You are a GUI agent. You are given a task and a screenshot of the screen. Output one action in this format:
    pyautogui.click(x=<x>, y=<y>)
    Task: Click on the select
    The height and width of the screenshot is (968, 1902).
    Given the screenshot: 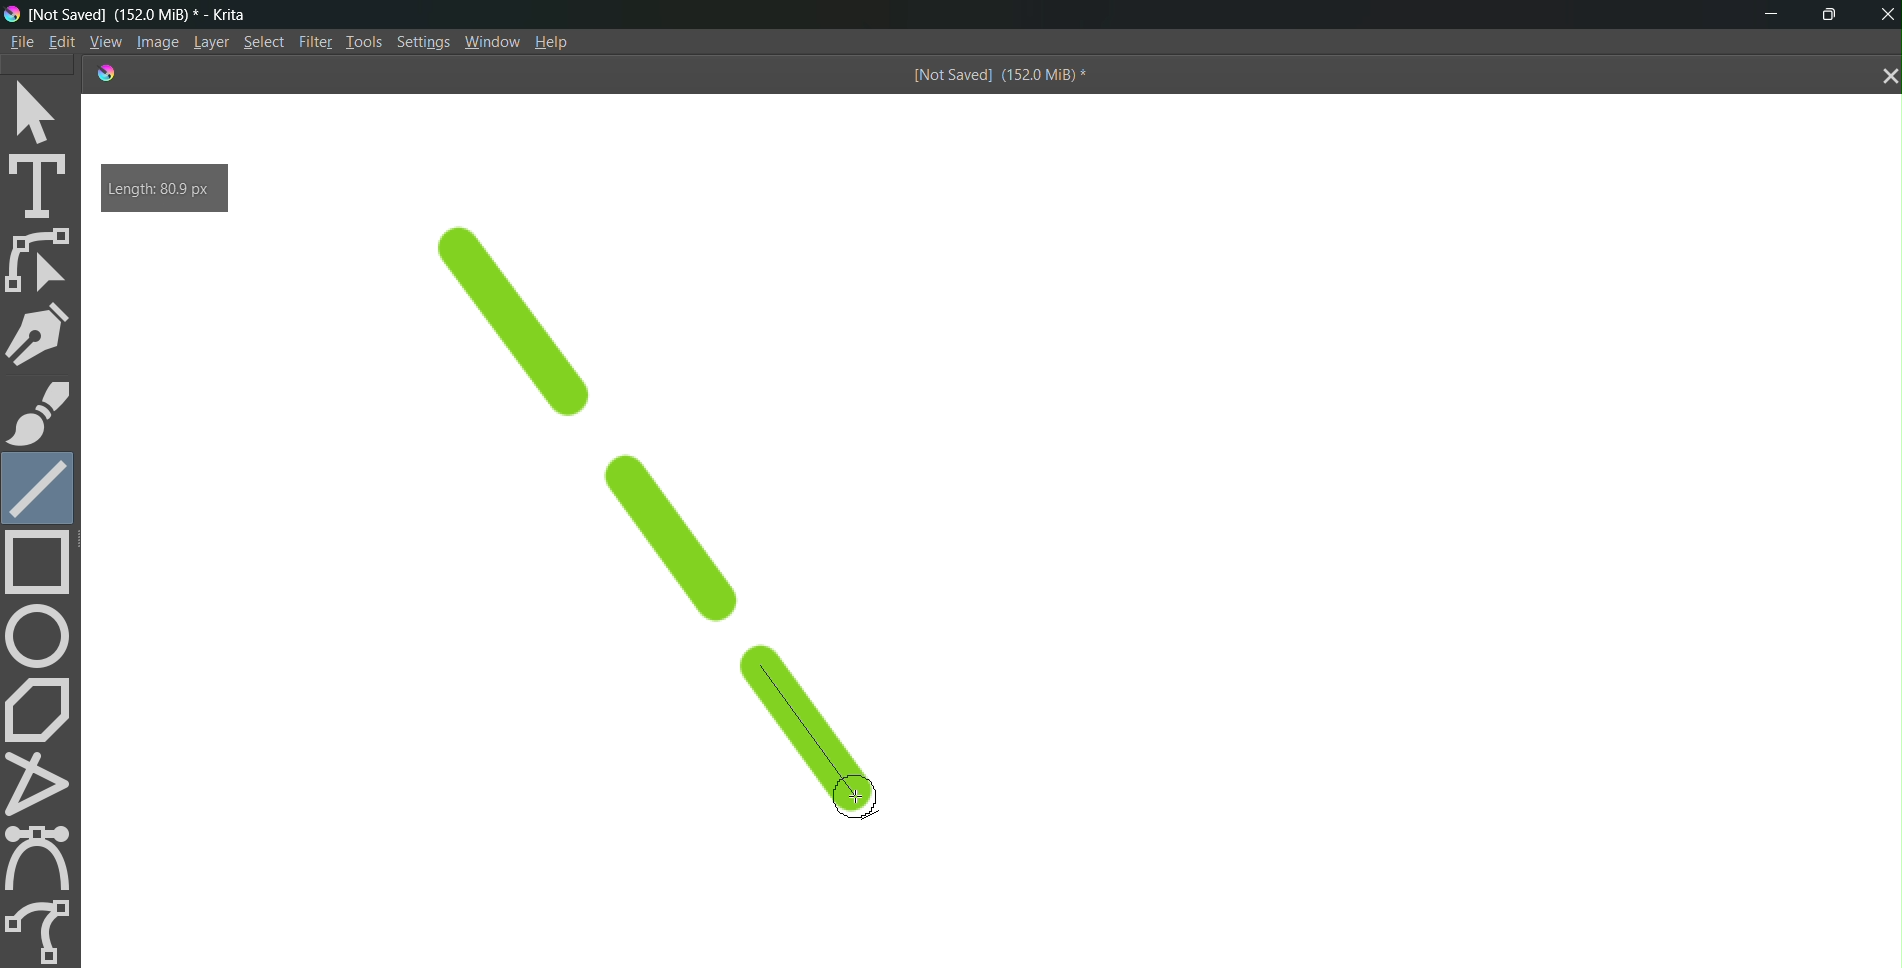 What is the action you would take?
    pyautogui.click(x=43, y=110)
    